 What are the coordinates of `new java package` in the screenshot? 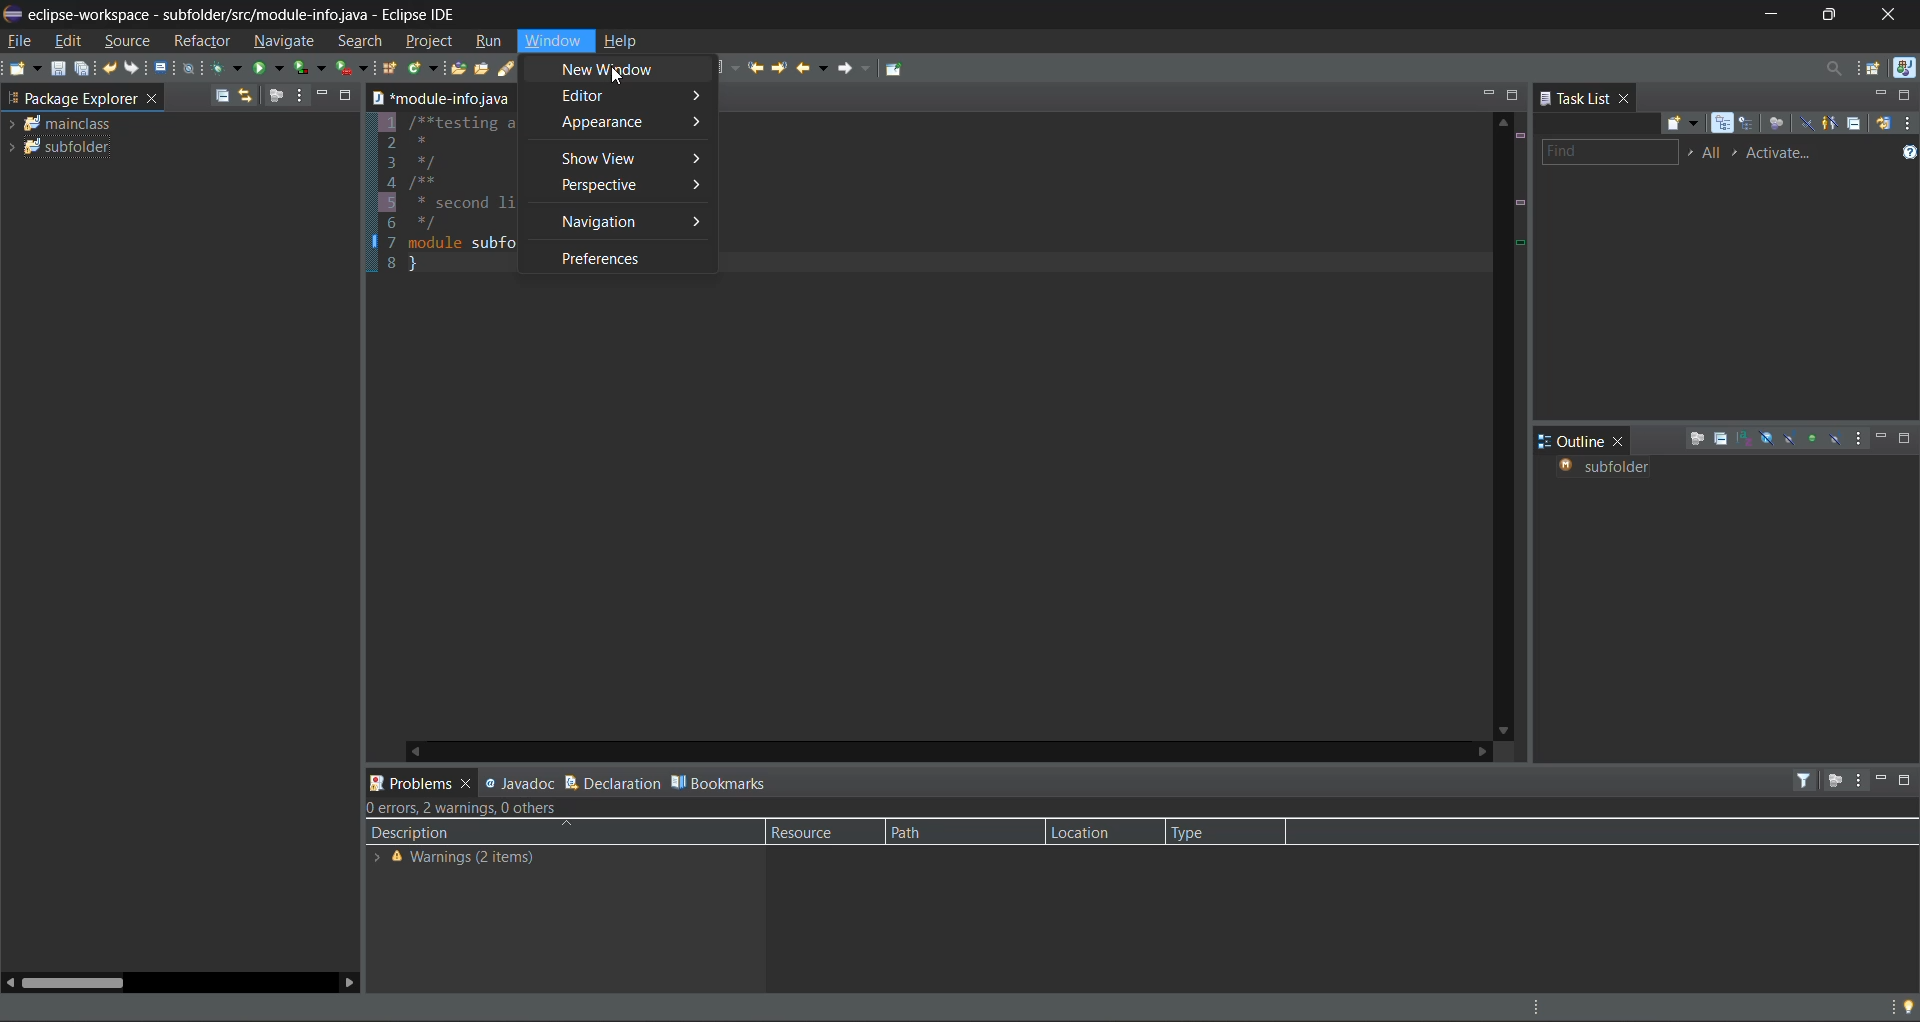 It's located at (391, 69).